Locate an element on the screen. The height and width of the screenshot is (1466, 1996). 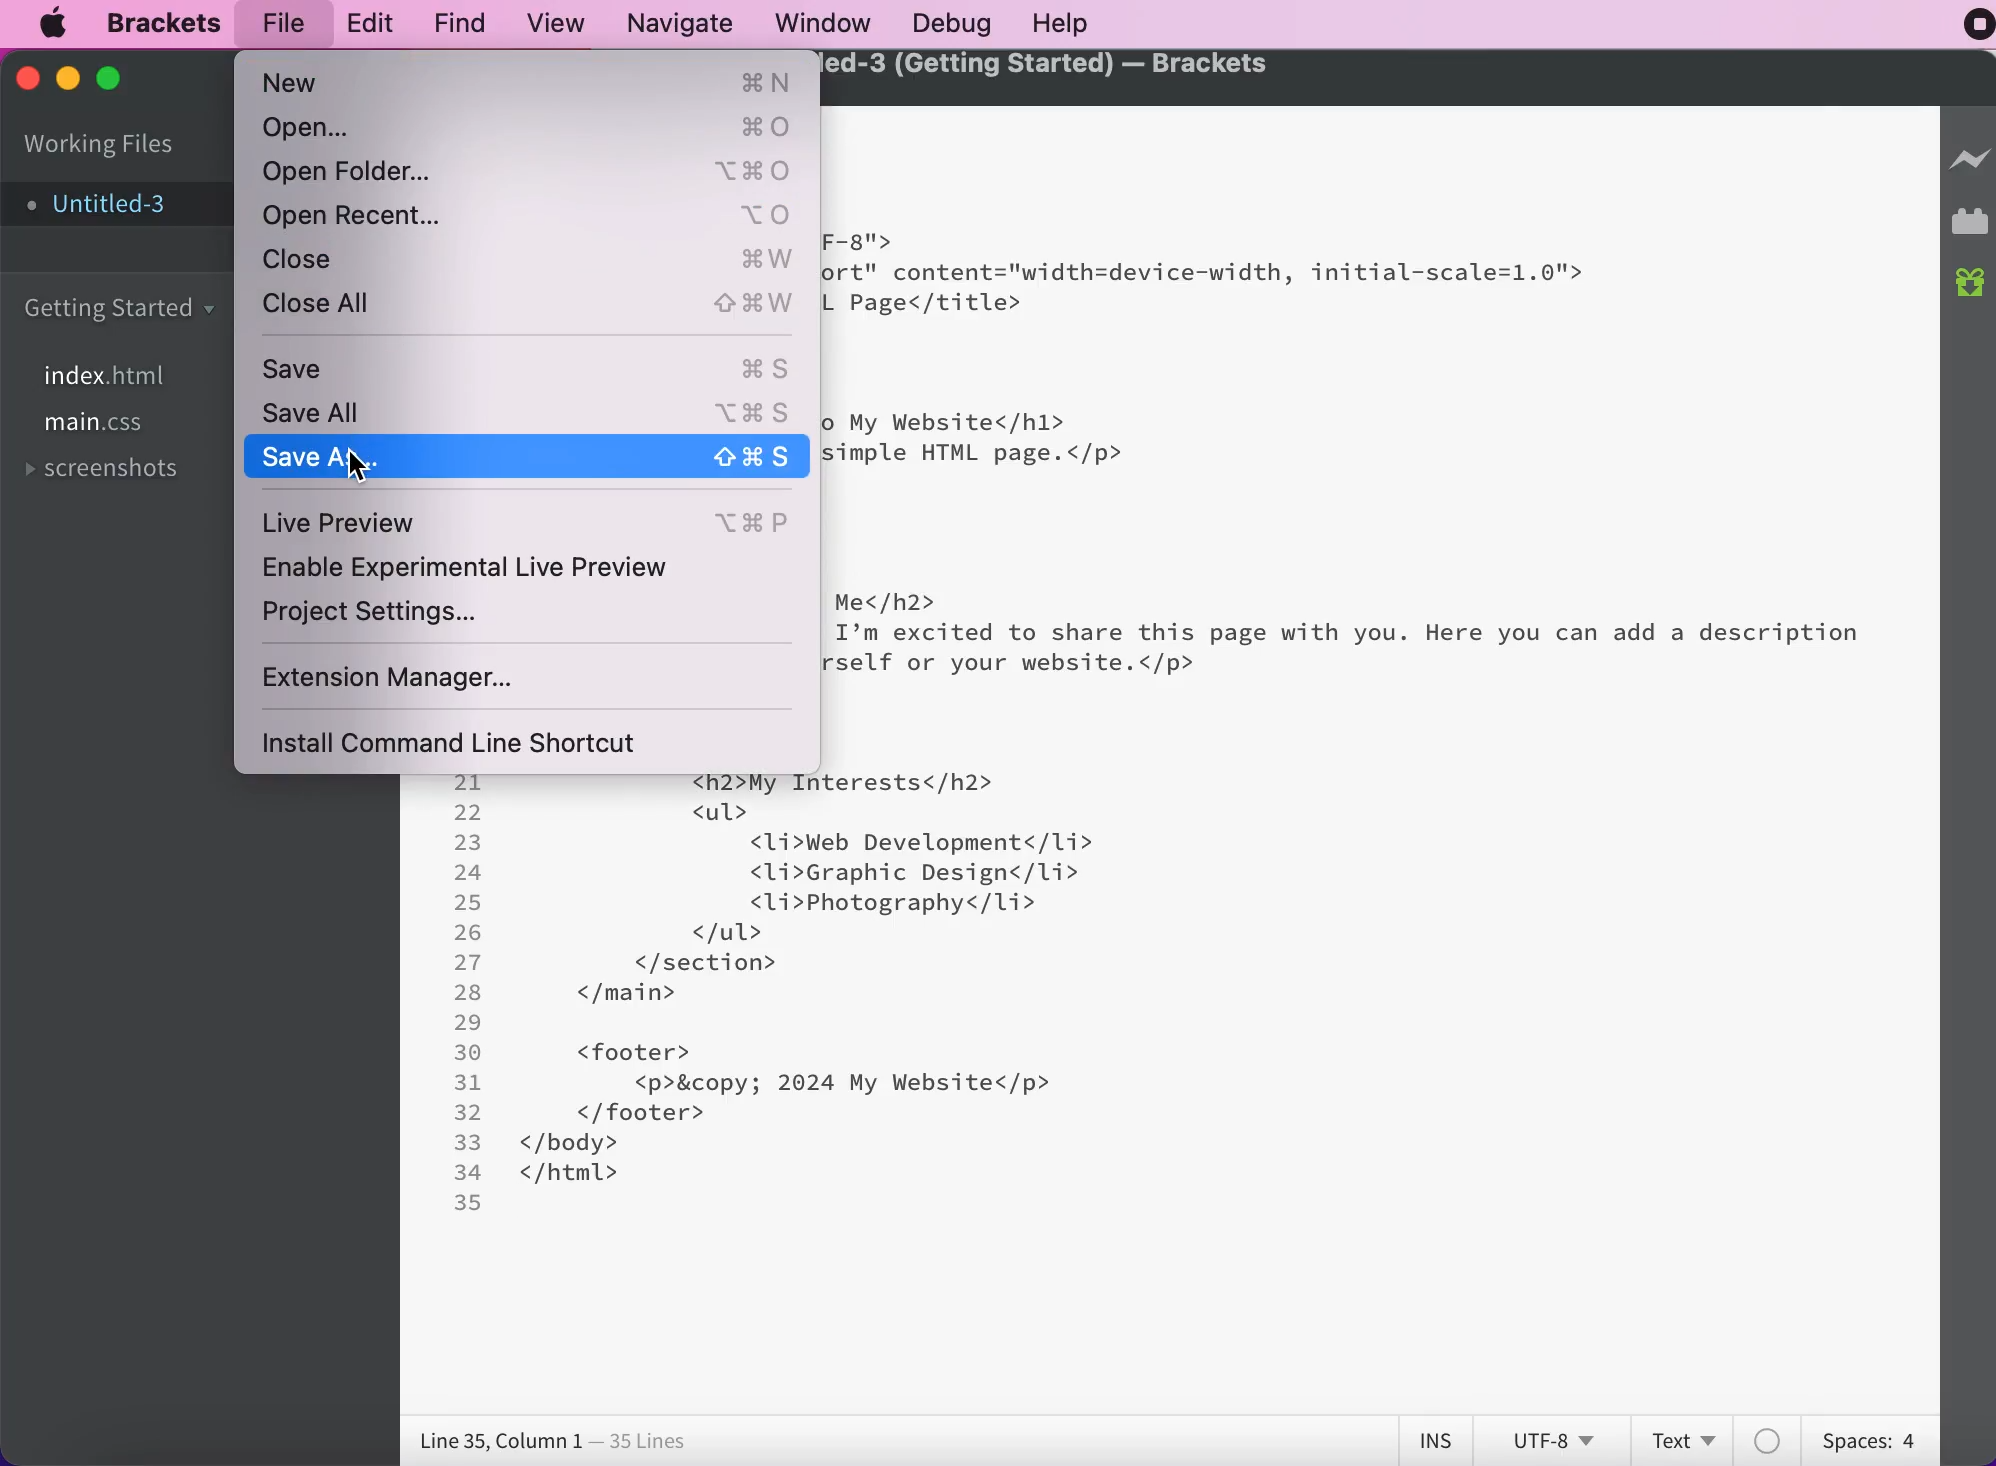
save is located at coordinates (531, 369).